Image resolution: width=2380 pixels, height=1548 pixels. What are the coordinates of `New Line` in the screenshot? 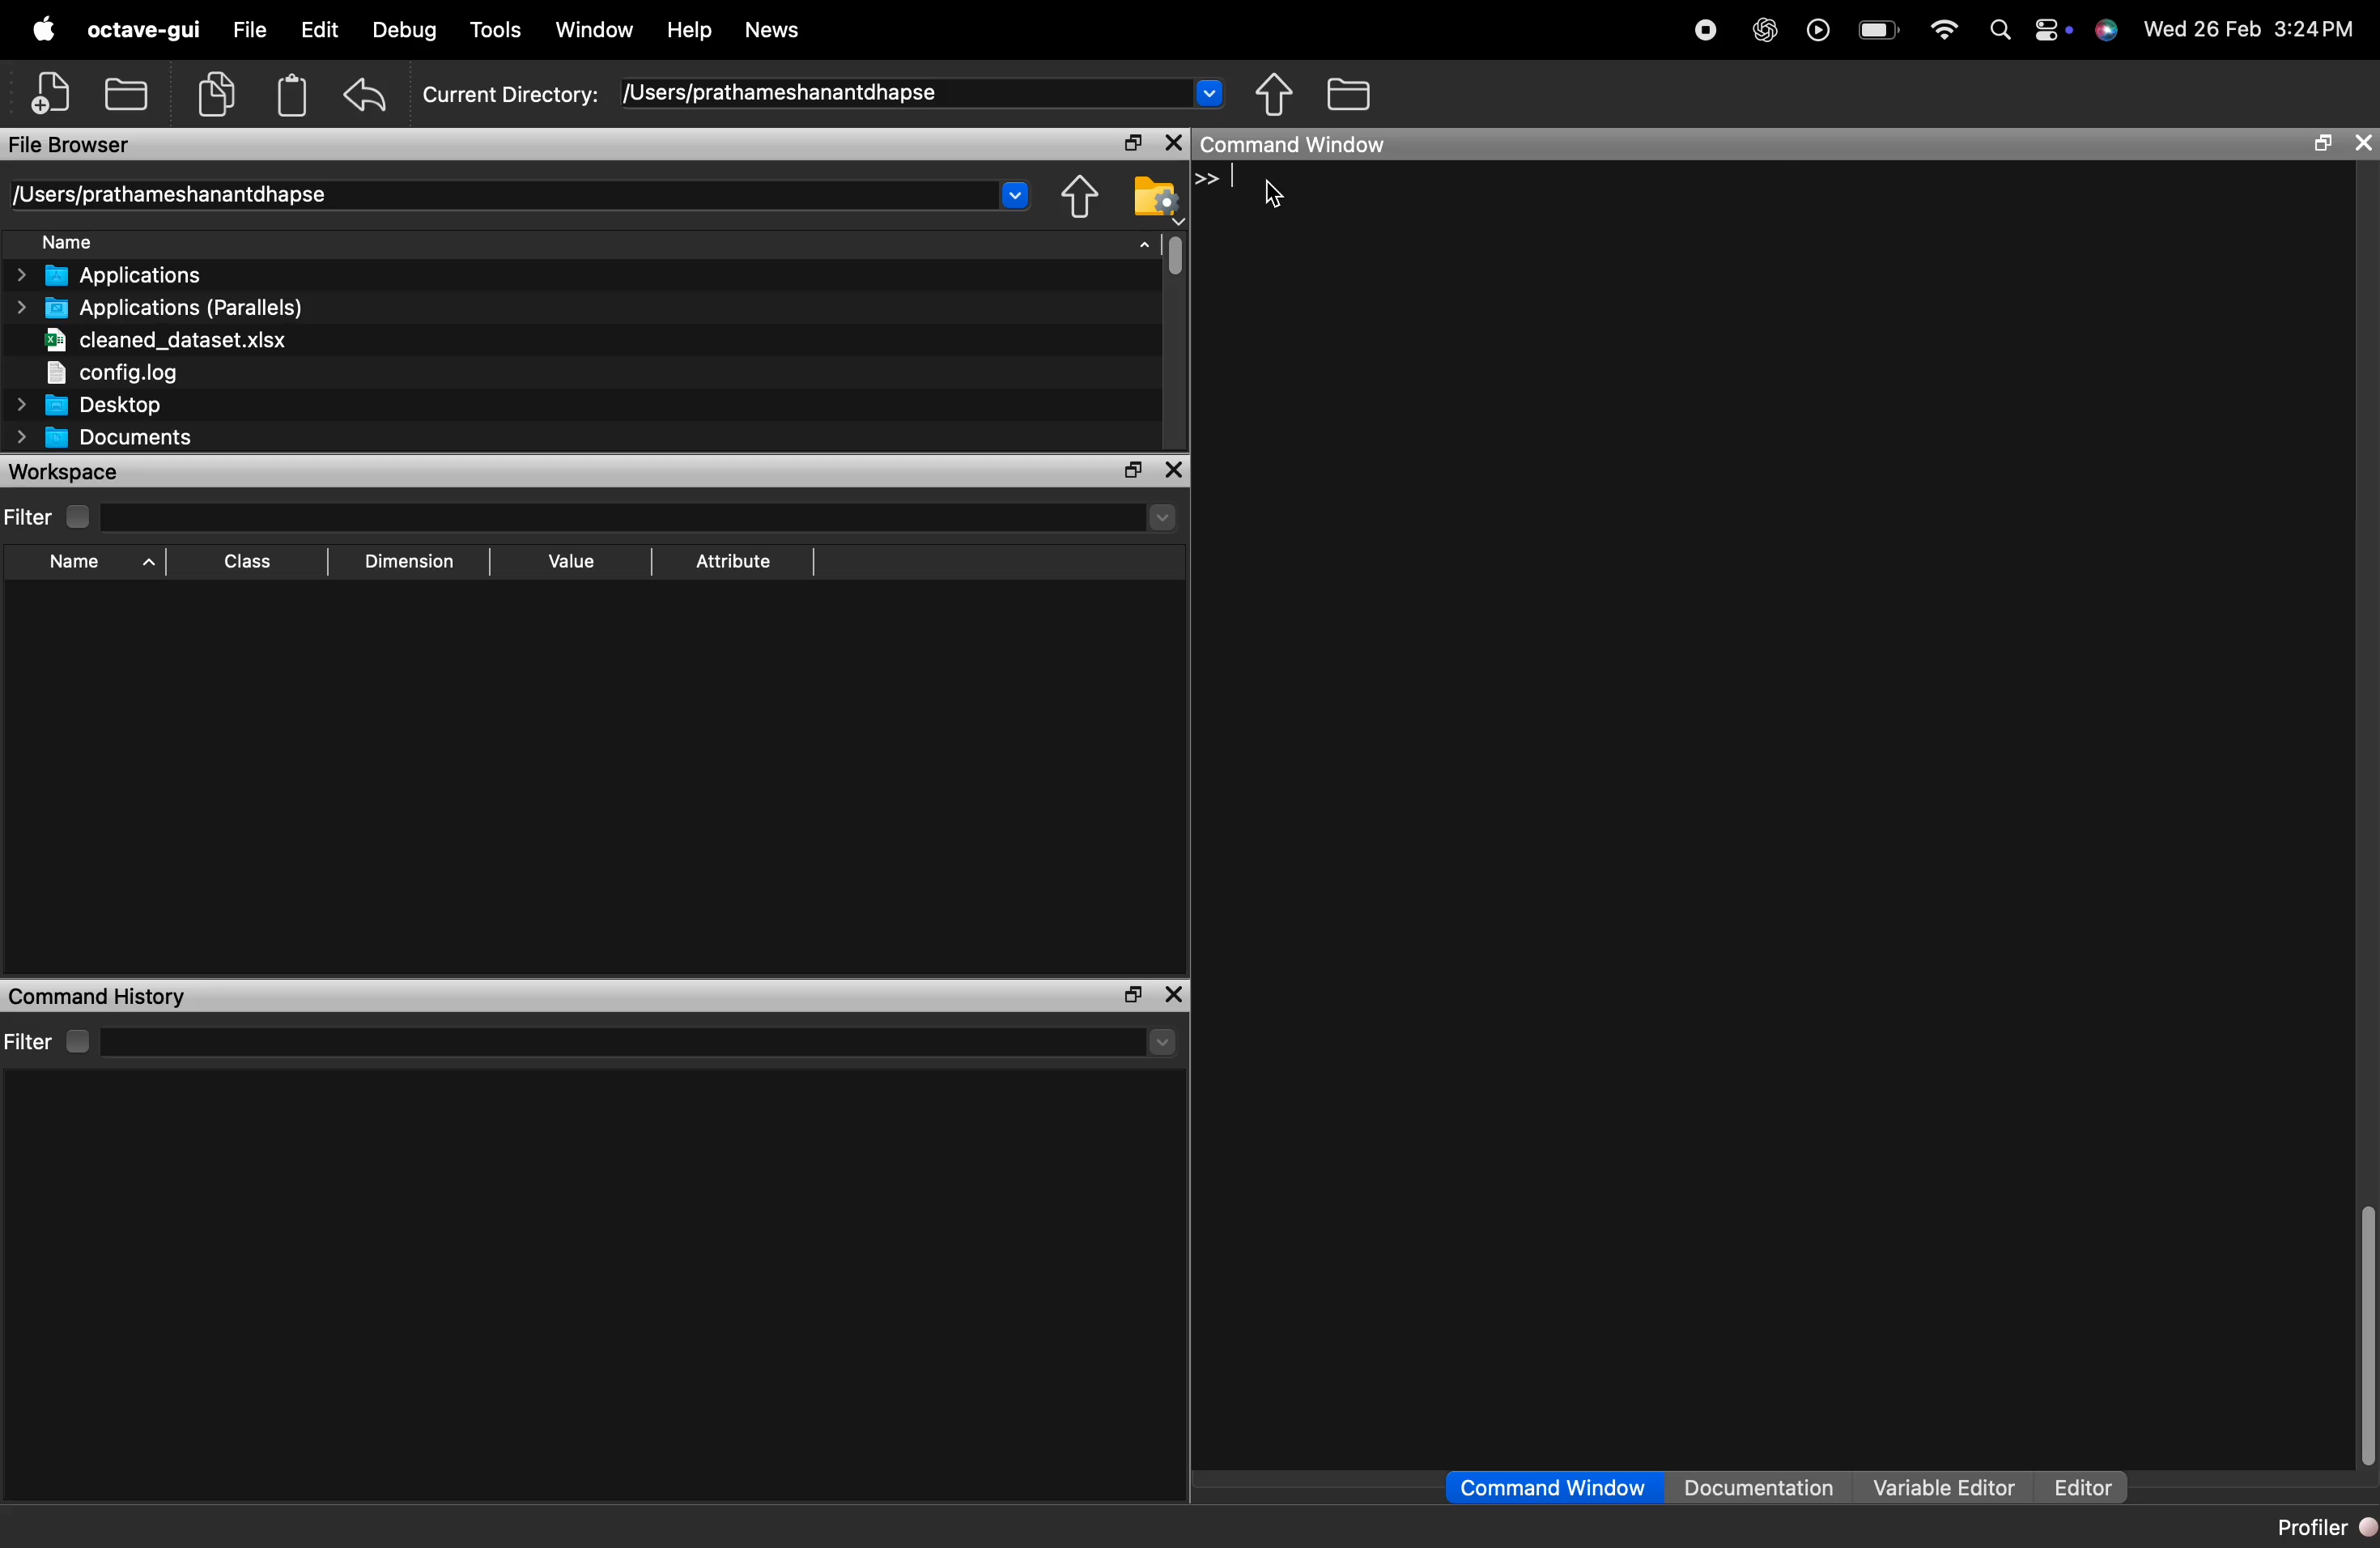 It's located at (1208, 178).